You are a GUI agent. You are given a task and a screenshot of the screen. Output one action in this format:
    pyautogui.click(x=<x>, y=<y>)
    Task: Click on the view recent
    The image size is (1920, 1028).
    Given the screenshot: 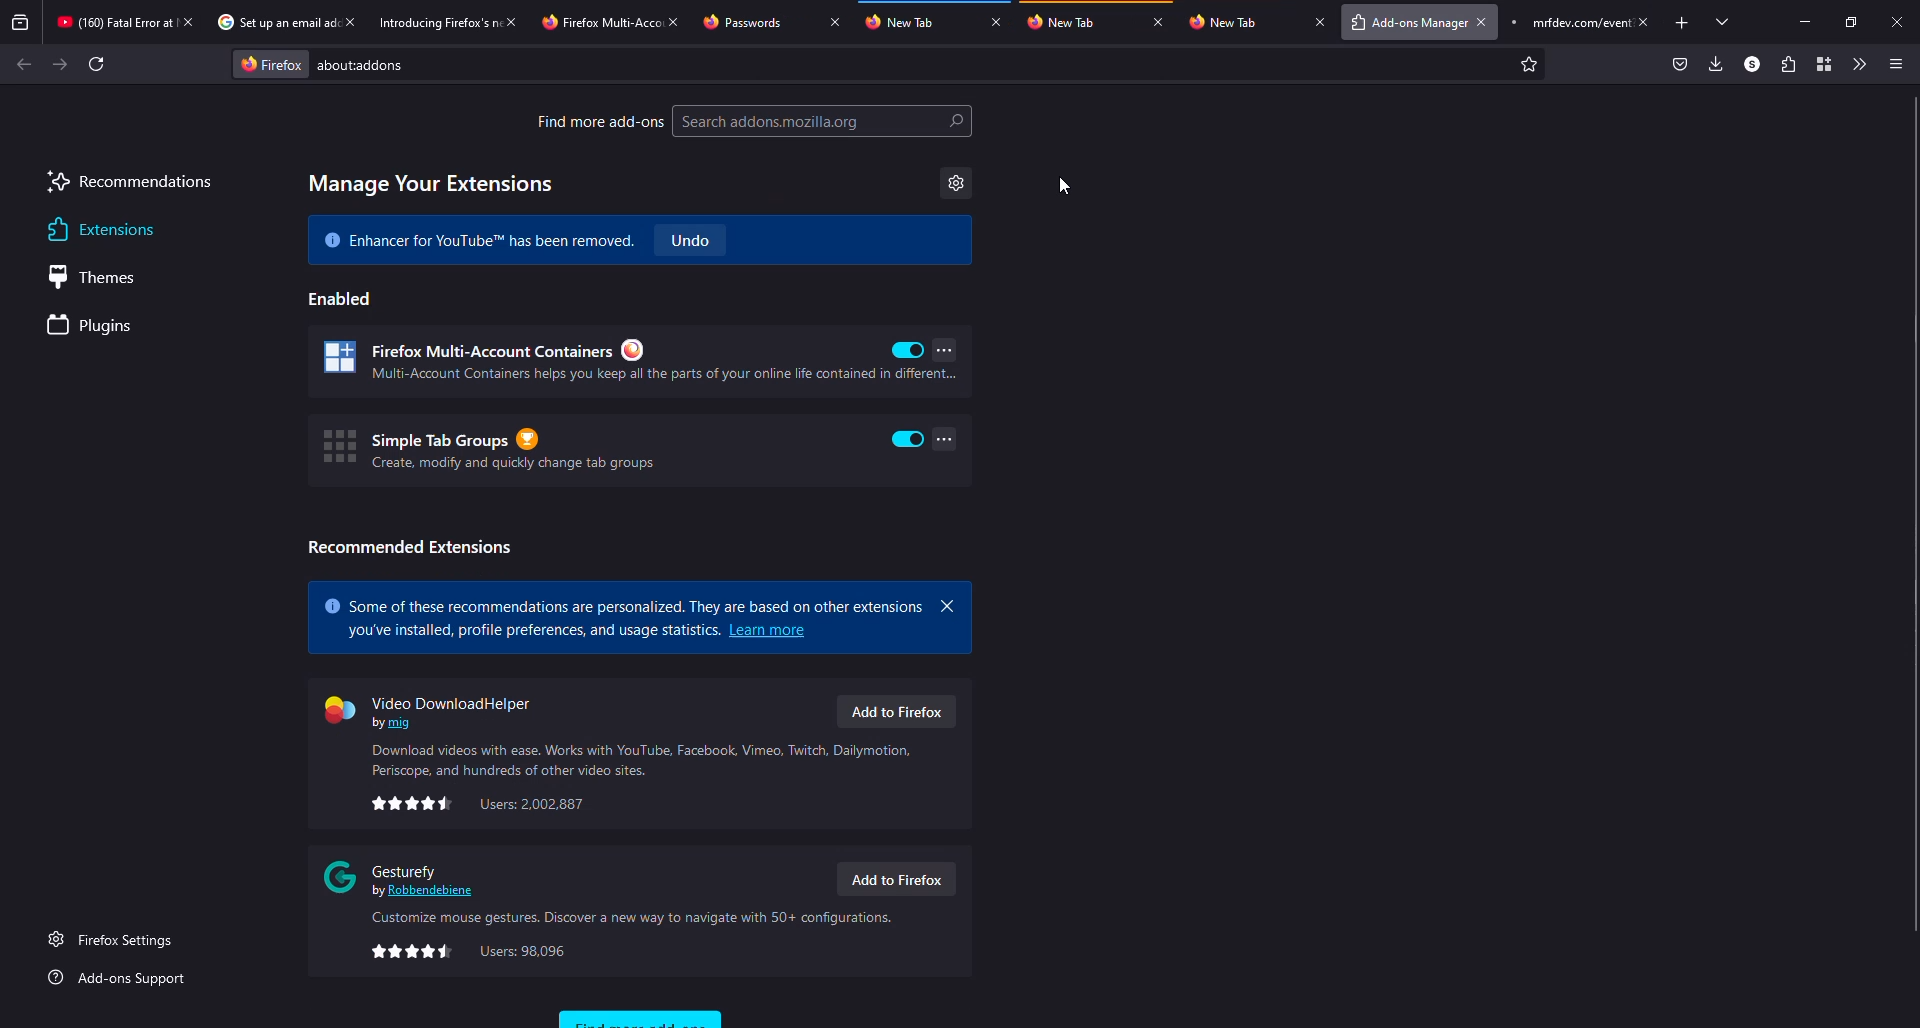 What is the action you would take?
    pyautogui.click(x=21, y=22)
    